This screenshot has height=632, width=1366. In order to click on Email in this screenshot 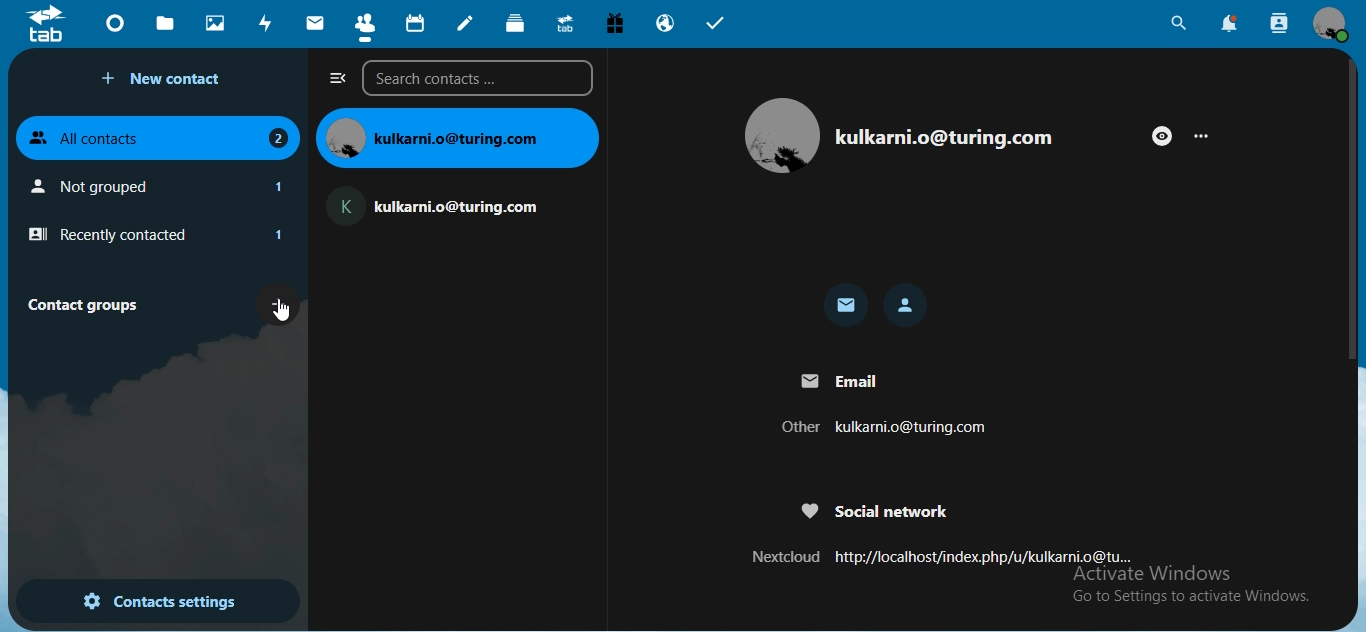, I will do `click(845, 380)`.